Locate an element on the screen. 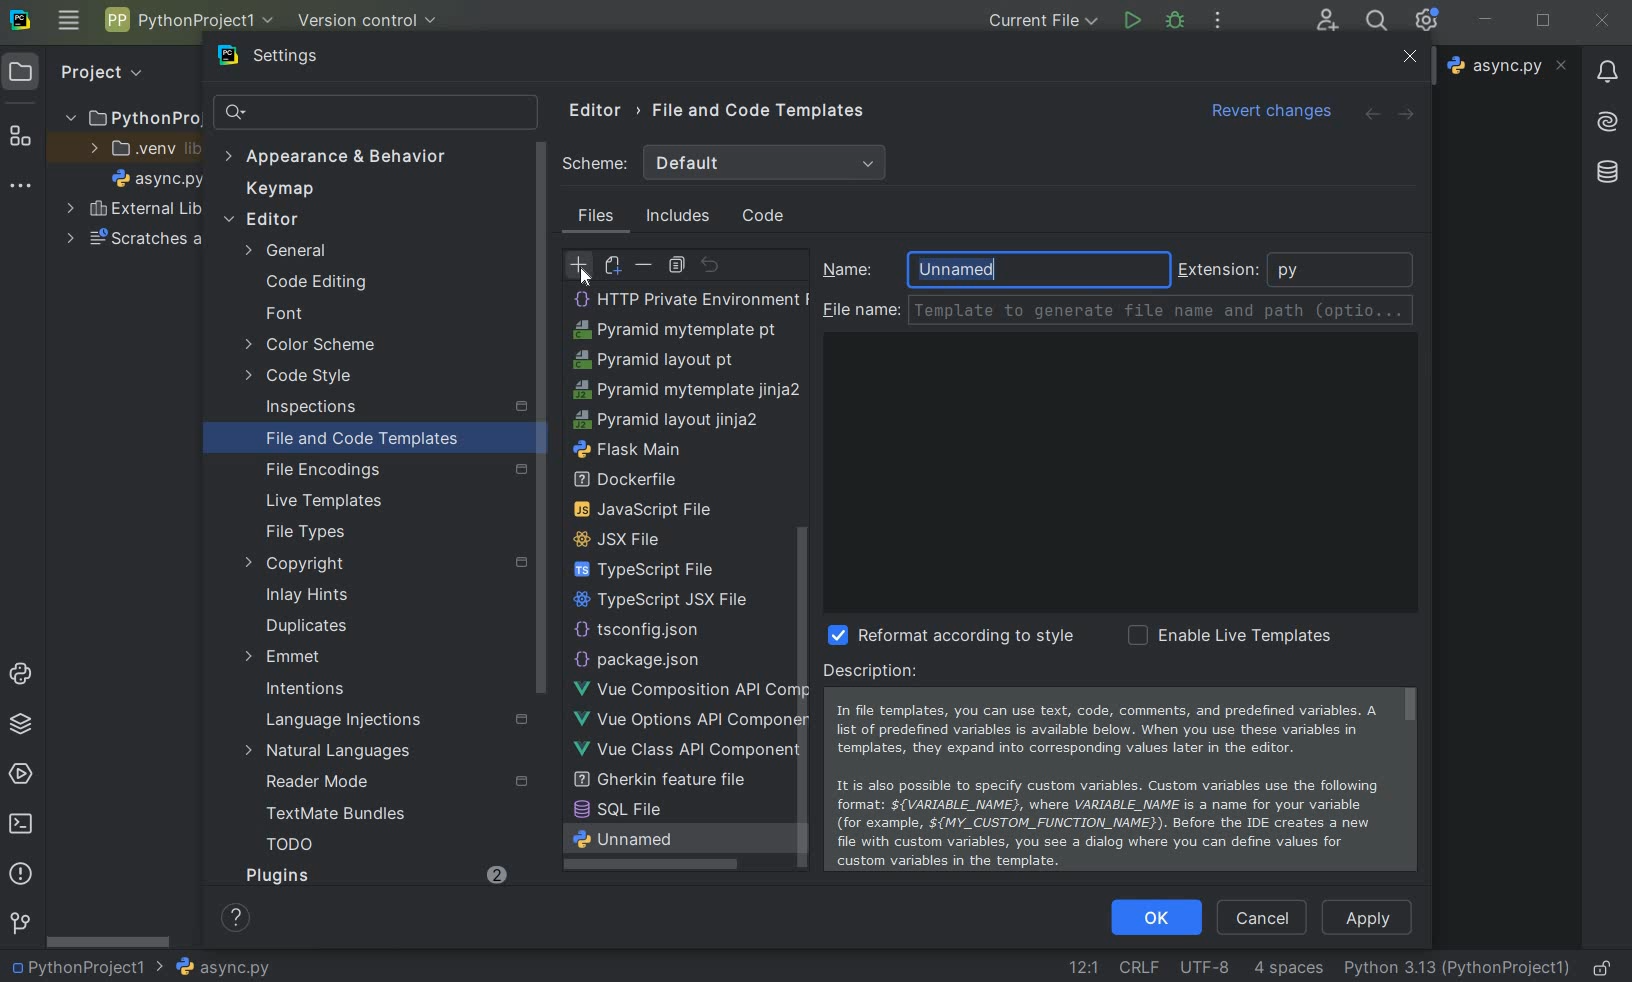 This screenshot has height=982, width=1632. keymap is located at coordinates (278, 191).